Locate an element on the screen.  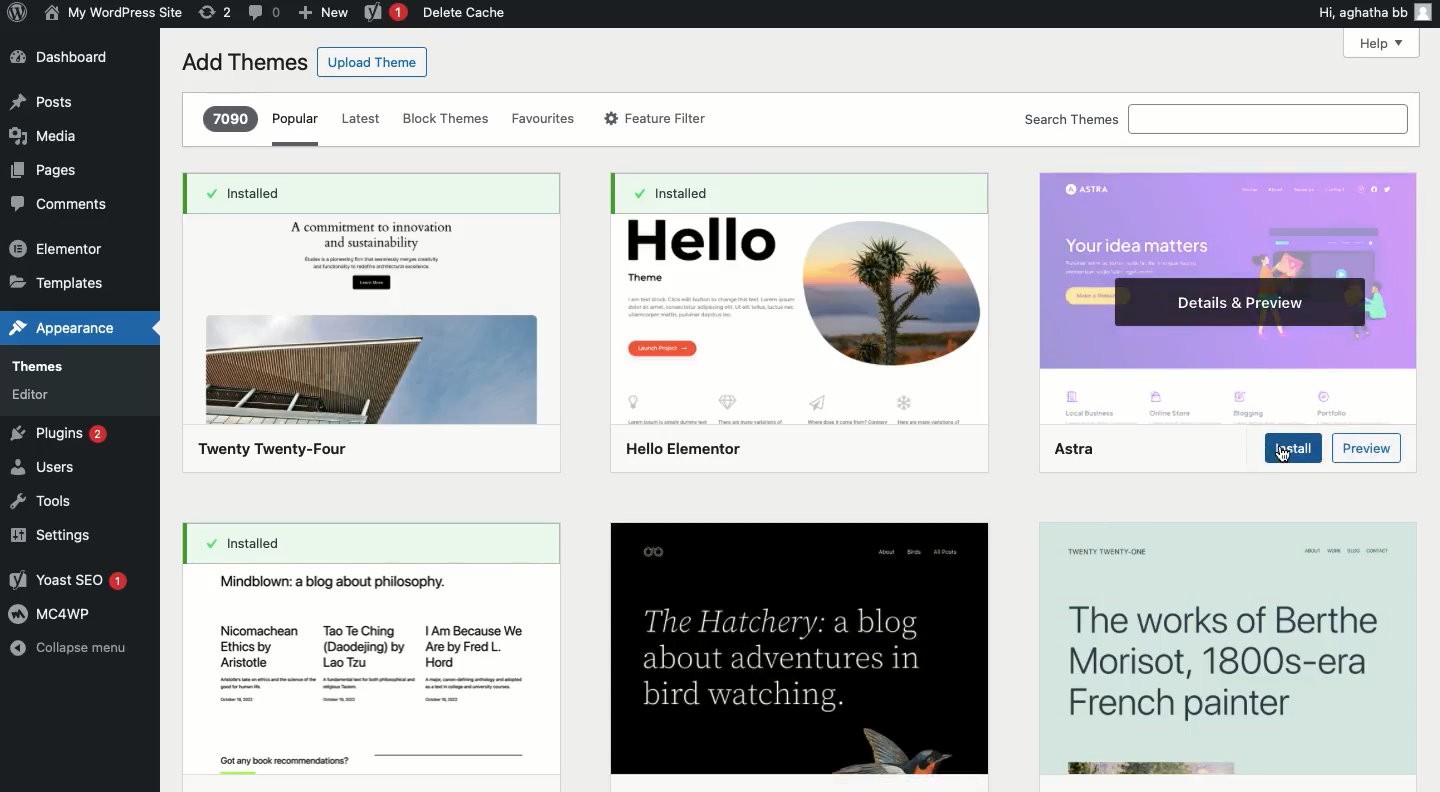
Comment is located at coordinates (265, 12).